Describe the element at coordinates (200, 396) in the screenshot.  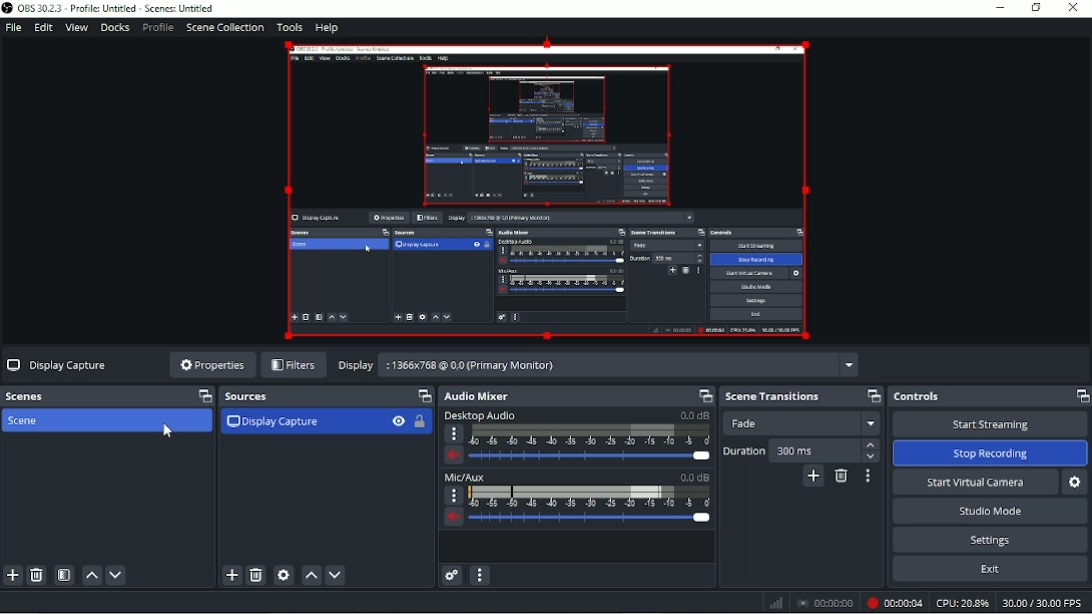
I see `Maximize` at that location.